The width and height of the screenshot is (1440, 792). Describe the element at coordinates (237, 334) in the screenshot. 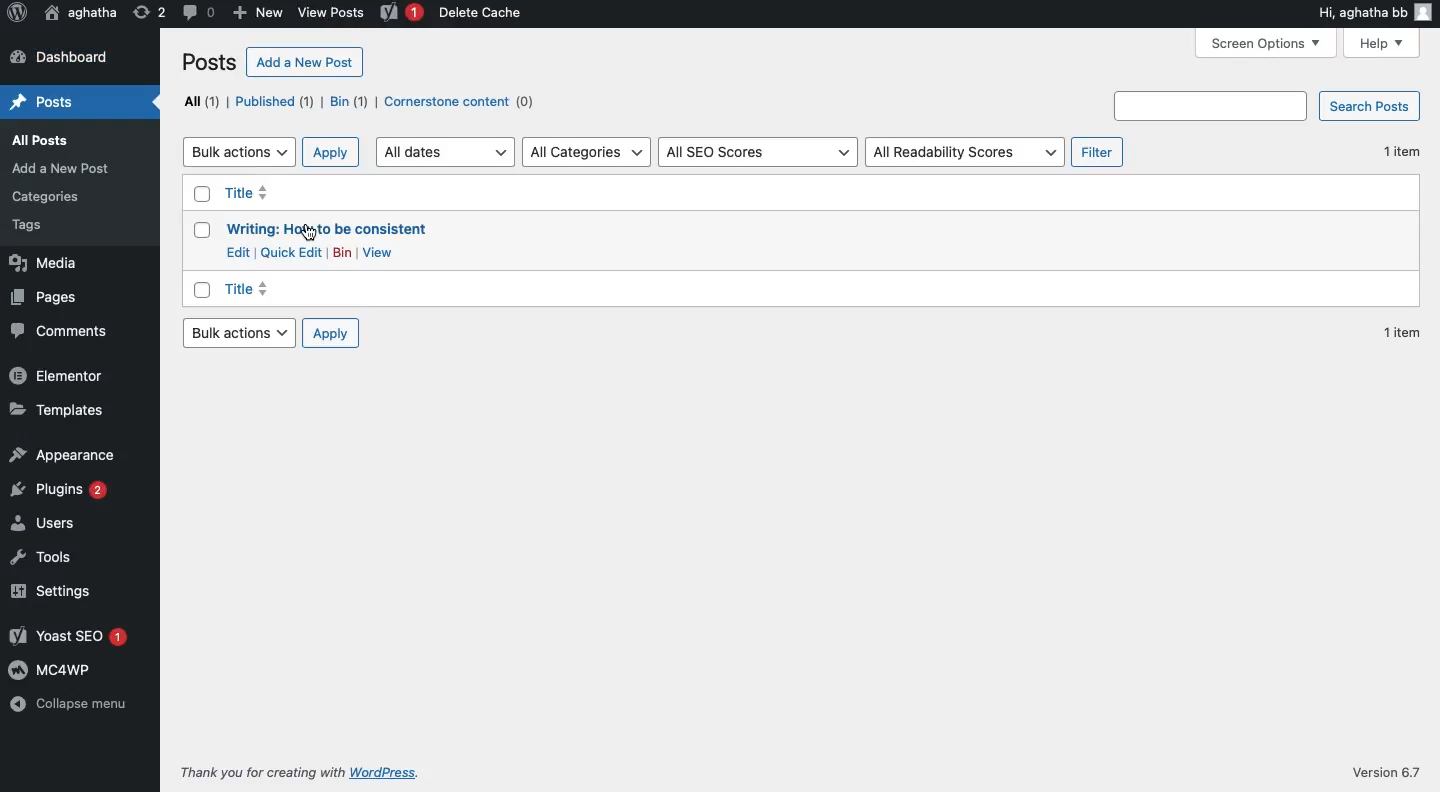

I see `Bulk actions` at that location.